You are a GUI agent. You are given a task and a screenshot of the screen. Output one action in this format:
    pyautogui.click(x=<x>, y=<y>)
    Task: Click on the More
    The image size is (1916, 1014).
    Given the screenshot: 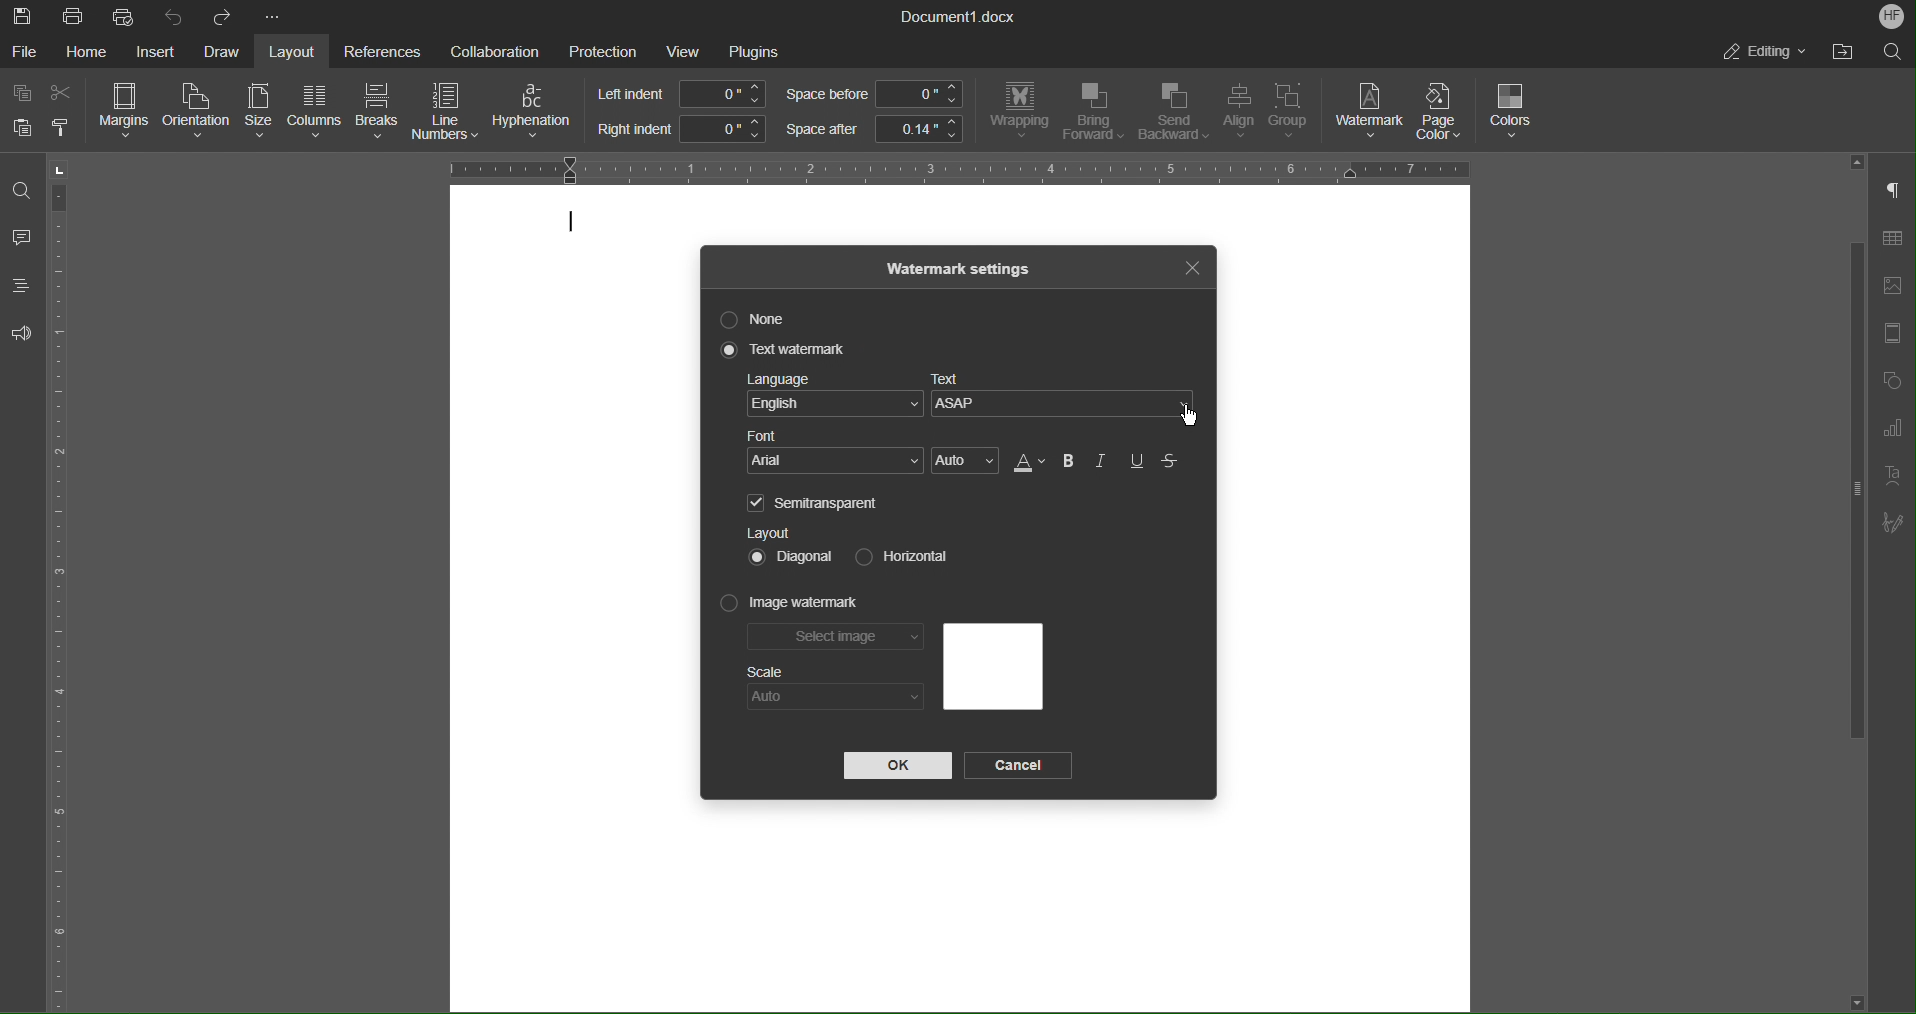 What is the action you would take?
    pyautogui.click(x=275, y=18)
    